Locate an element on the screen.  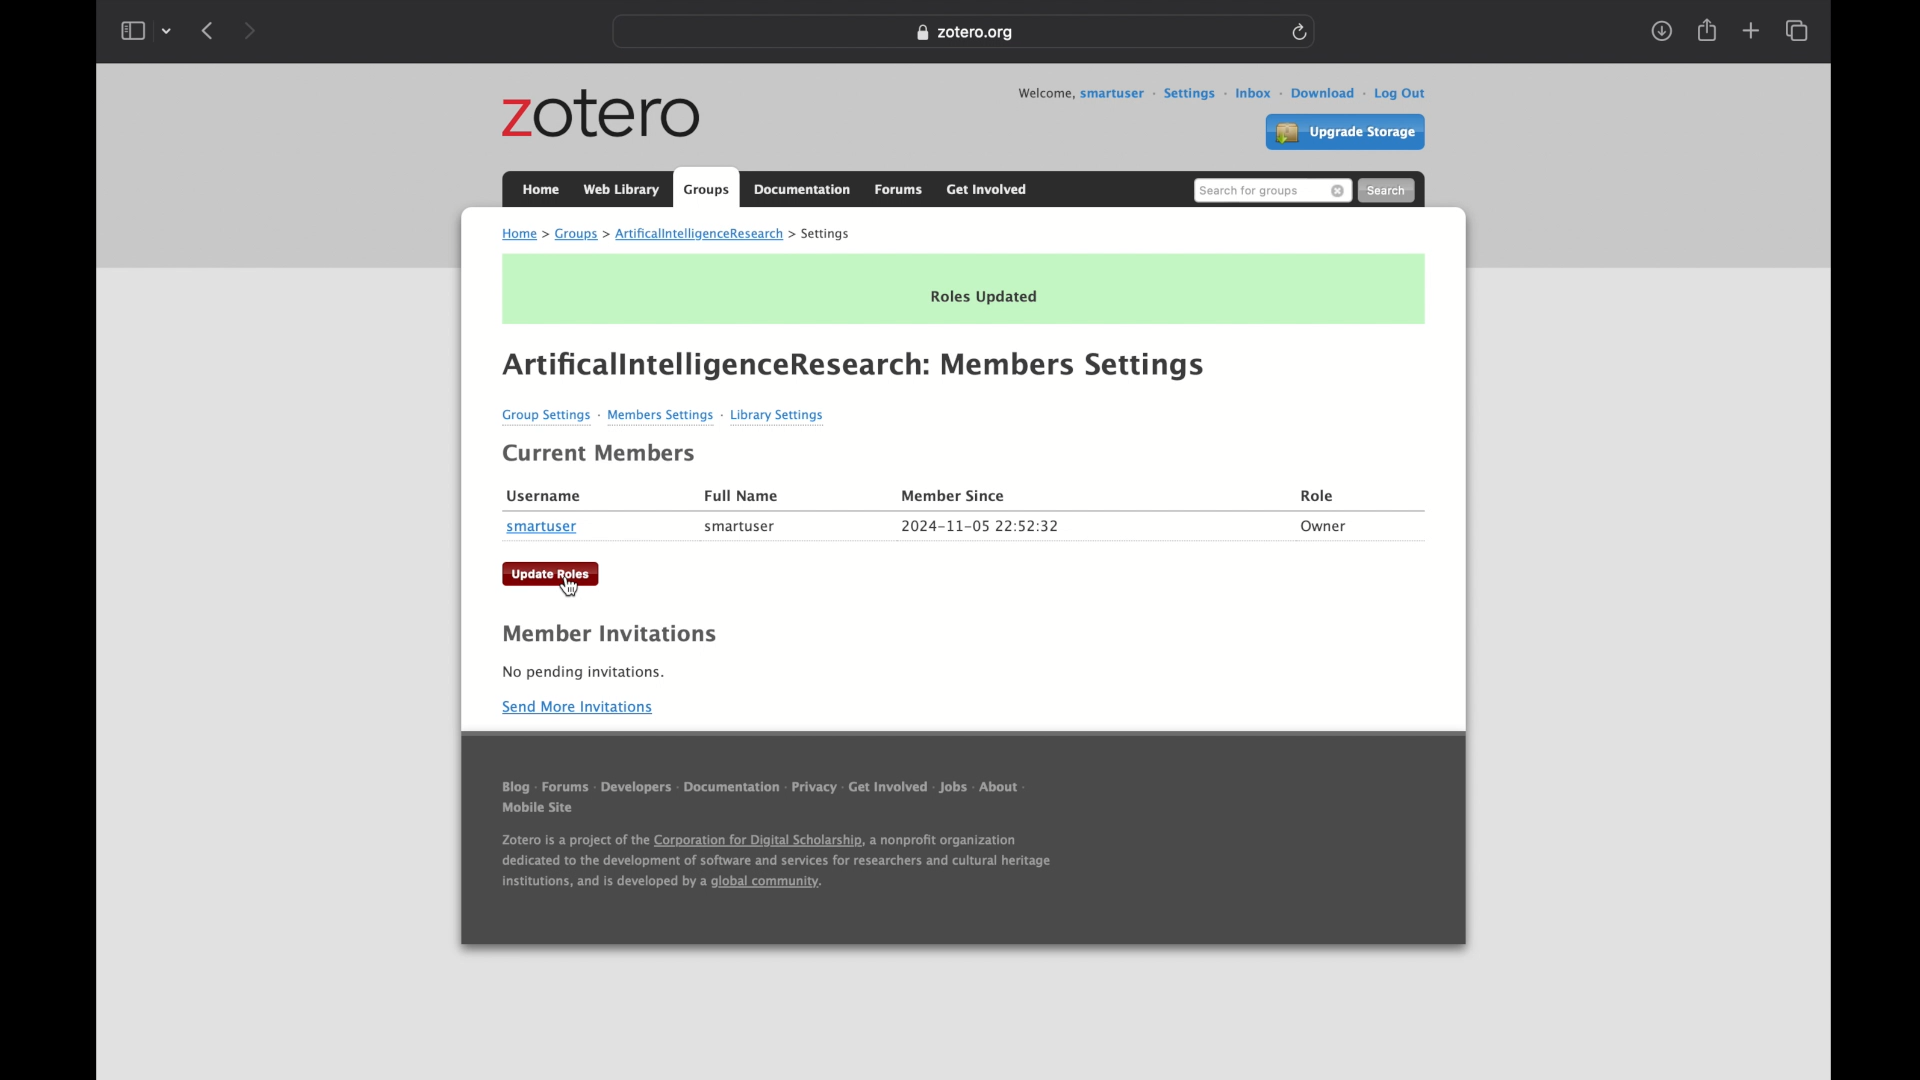
downloads is located at coordinates (1663, 31).